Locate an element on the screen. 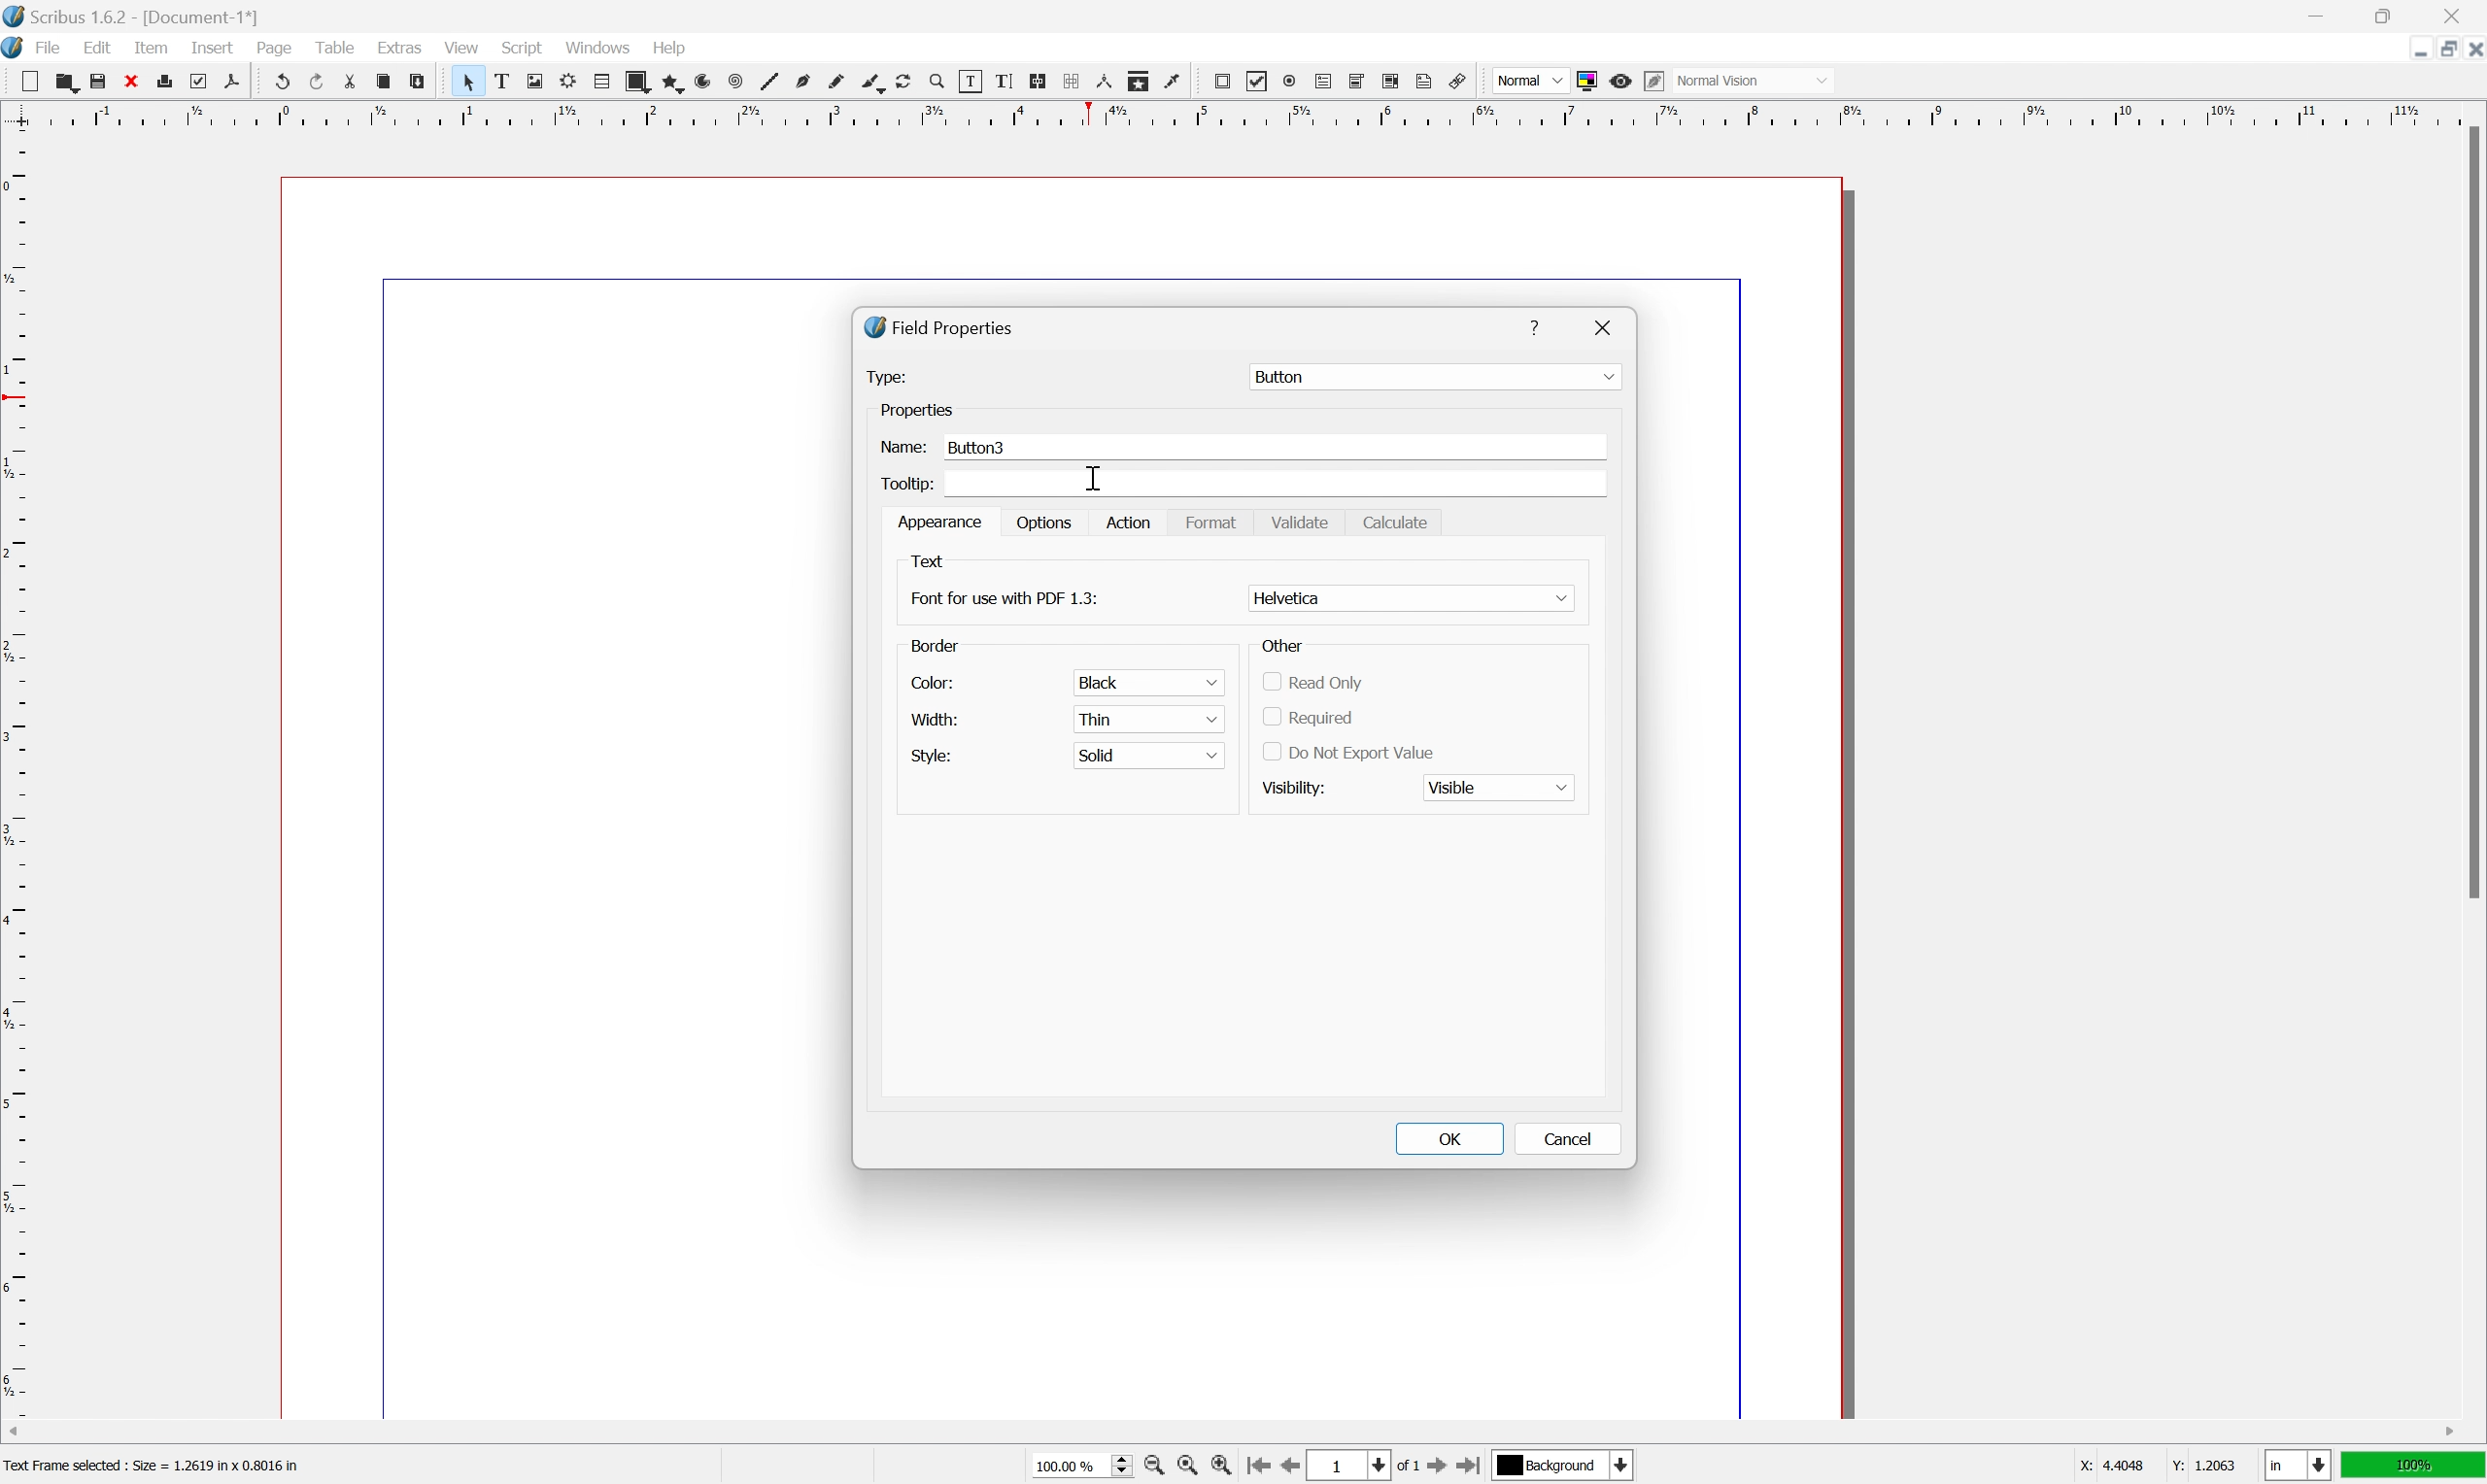 This screenshot has height=1484, width=2487. Button3 is located at coordinates (1000, 444).